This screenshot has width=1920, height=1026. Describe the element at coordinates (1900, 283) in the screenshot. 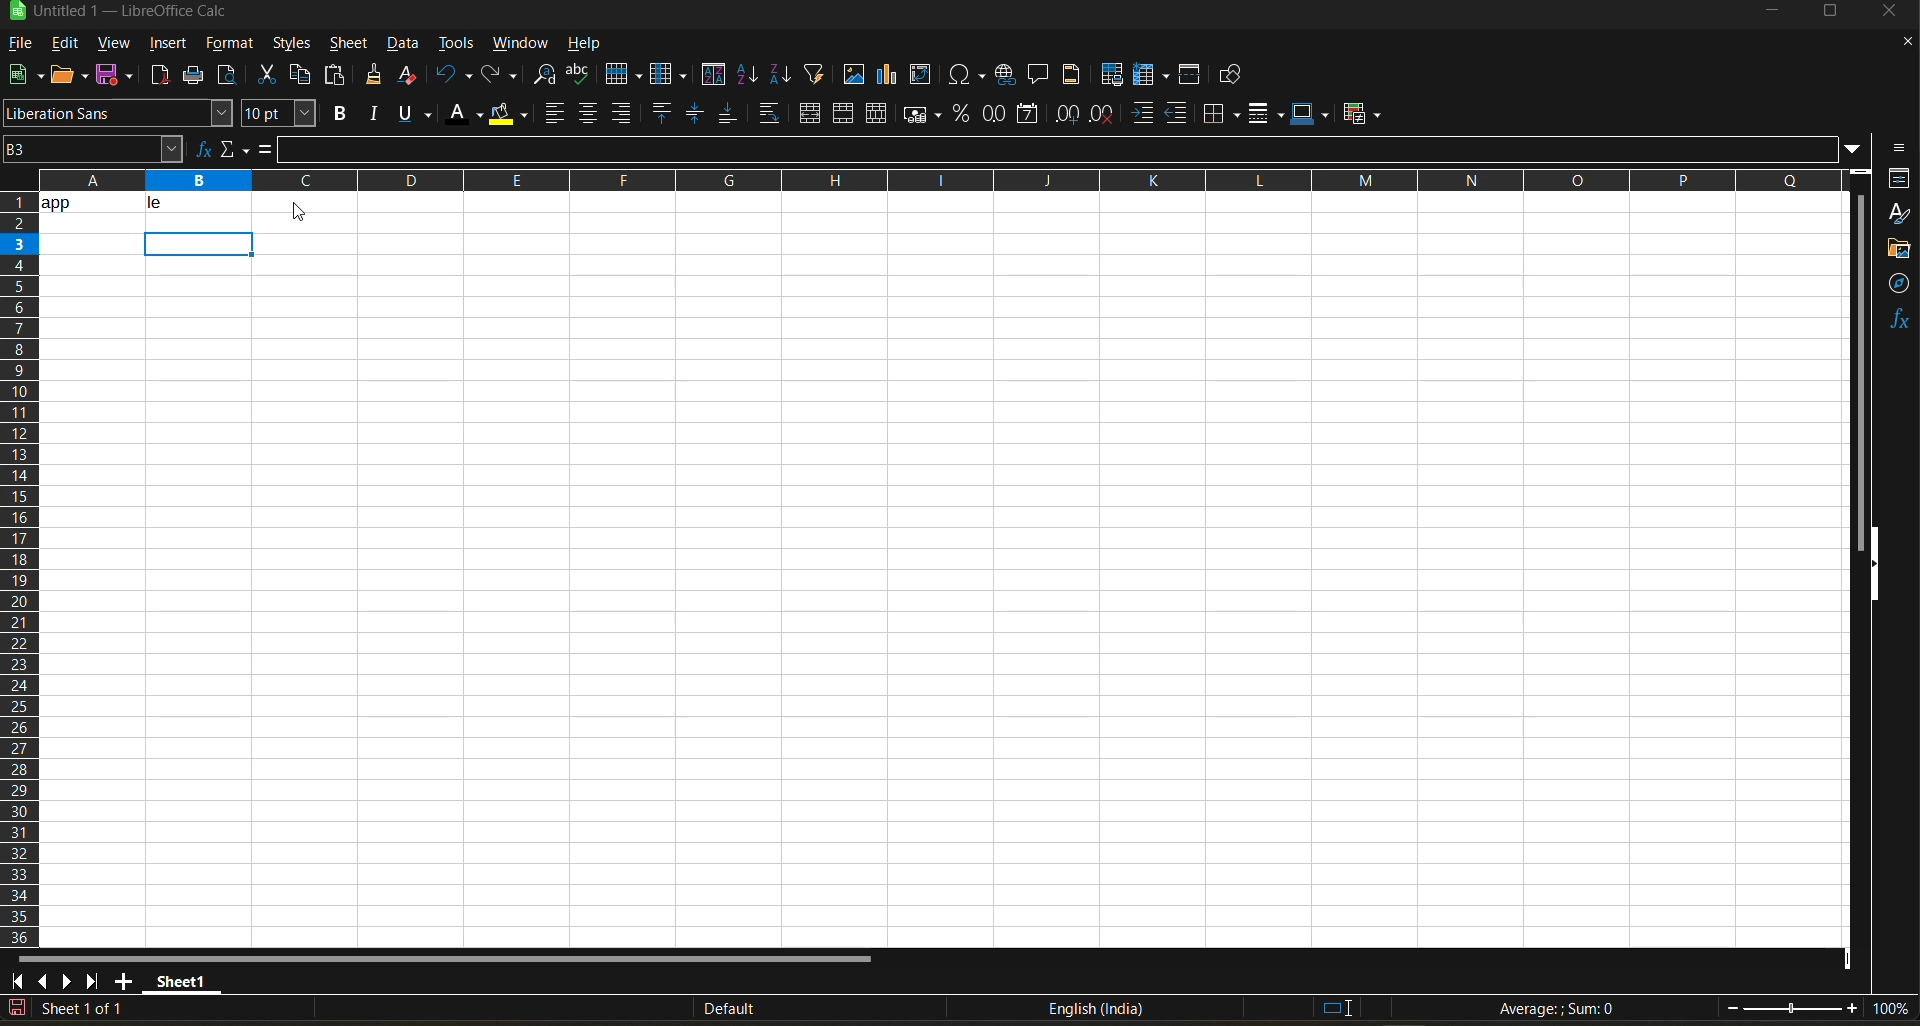

I see `navigator` at that location.